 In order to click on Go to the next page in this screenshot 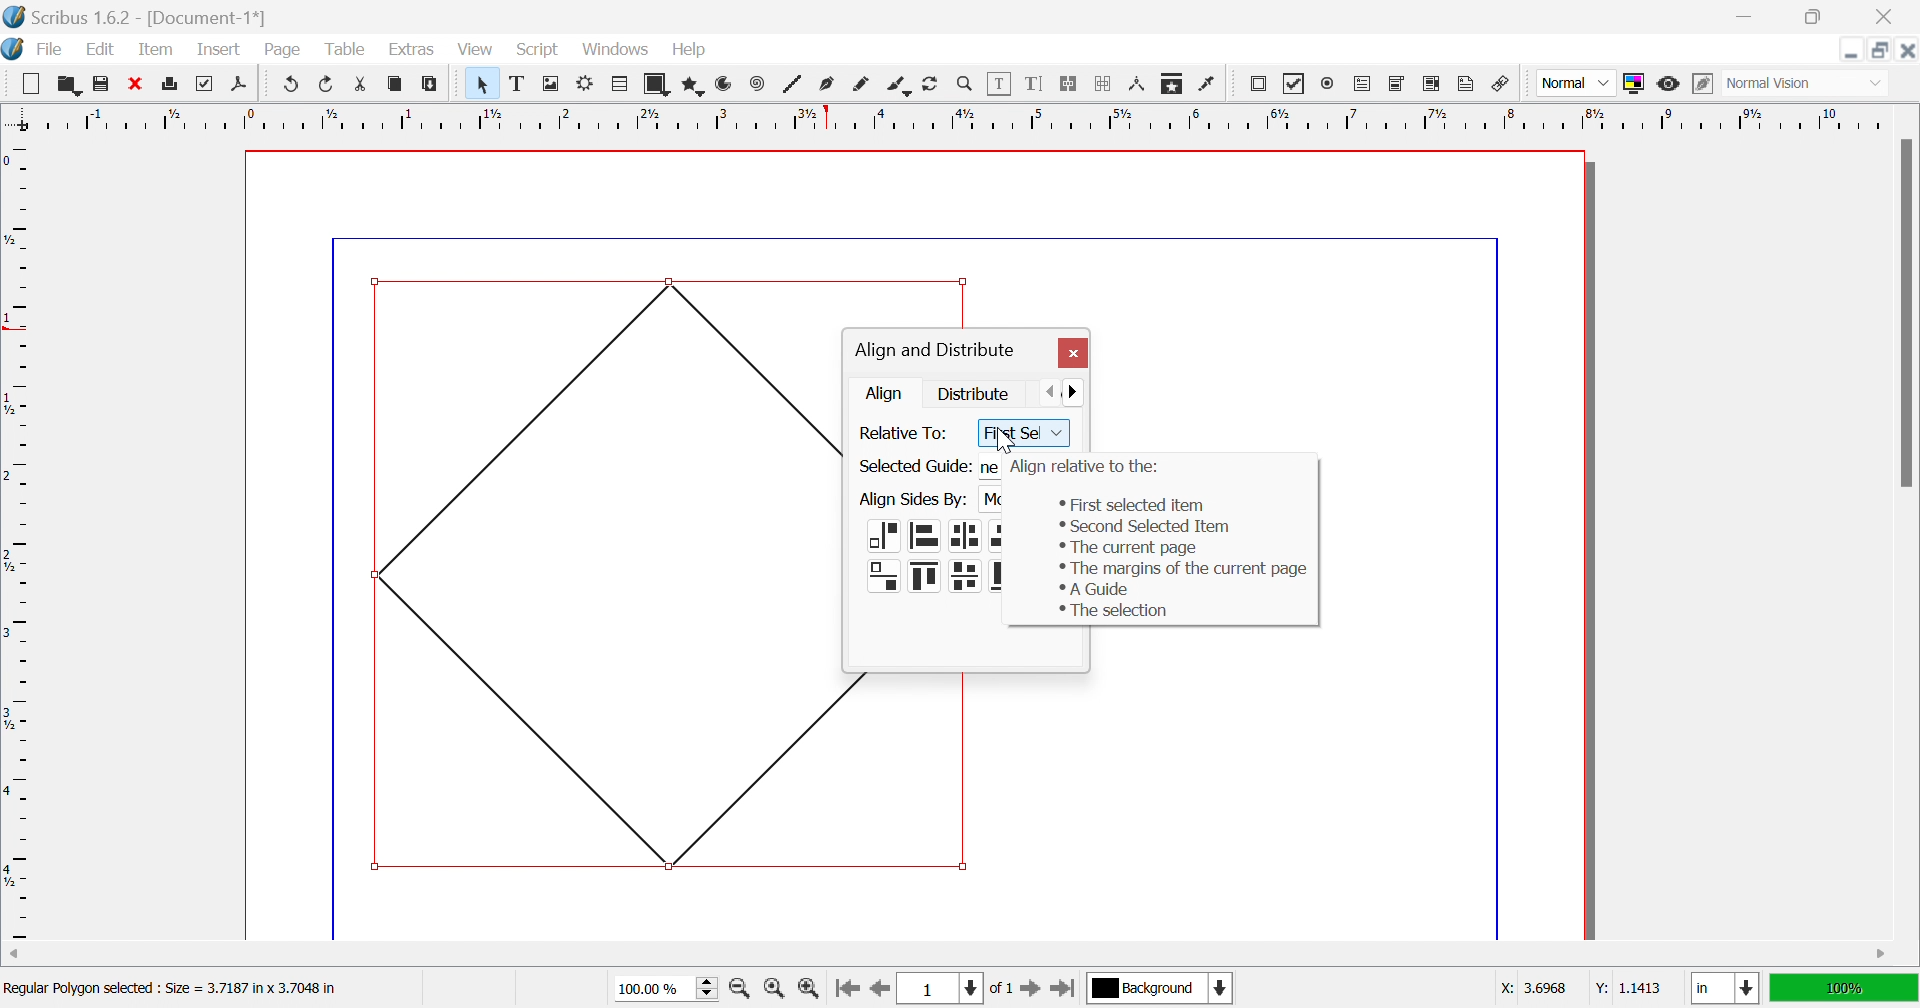, I will do `click(1033, 993)`.